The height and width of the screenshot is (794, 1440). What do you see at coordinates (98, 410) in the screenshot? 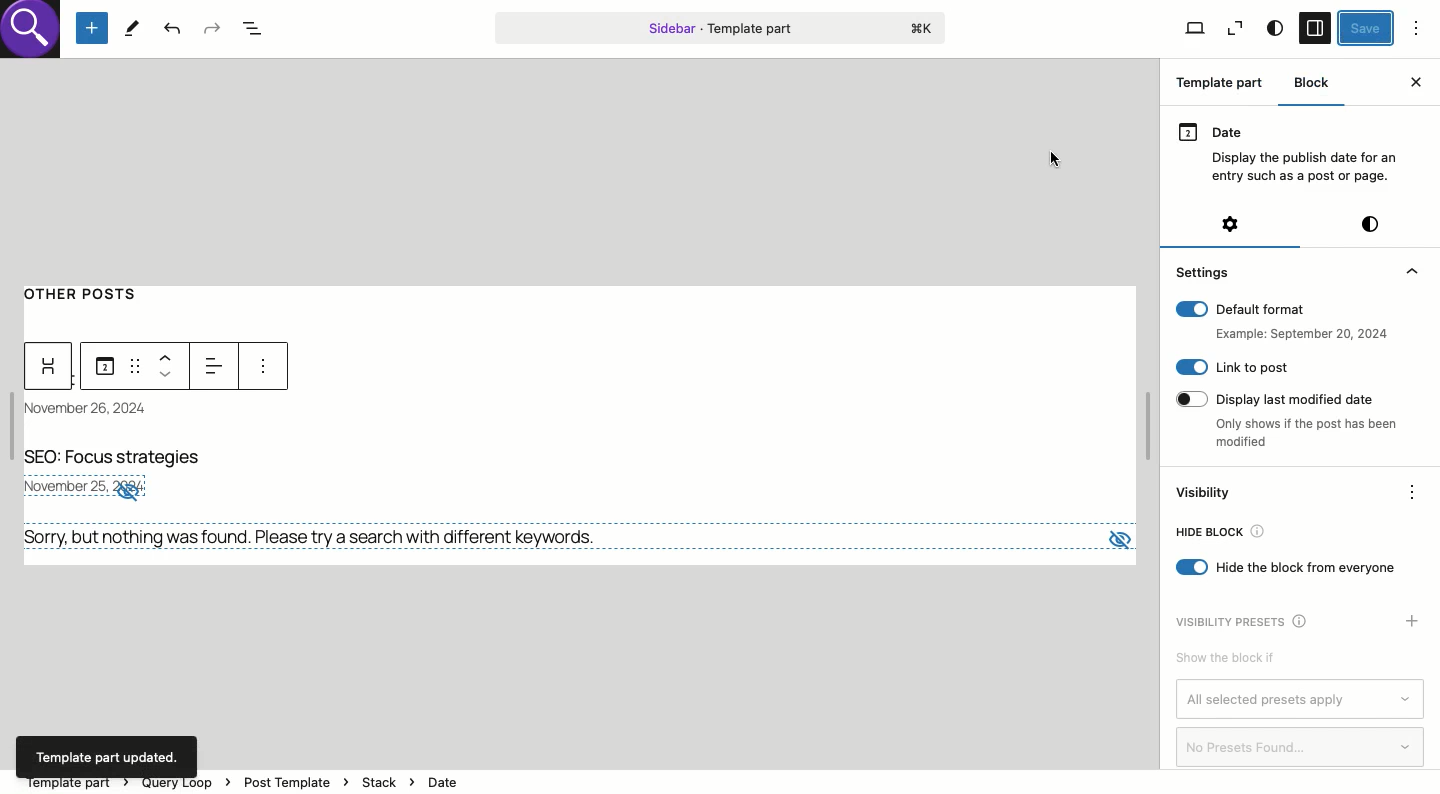
I see `Date` at bounding box center [98, 410].